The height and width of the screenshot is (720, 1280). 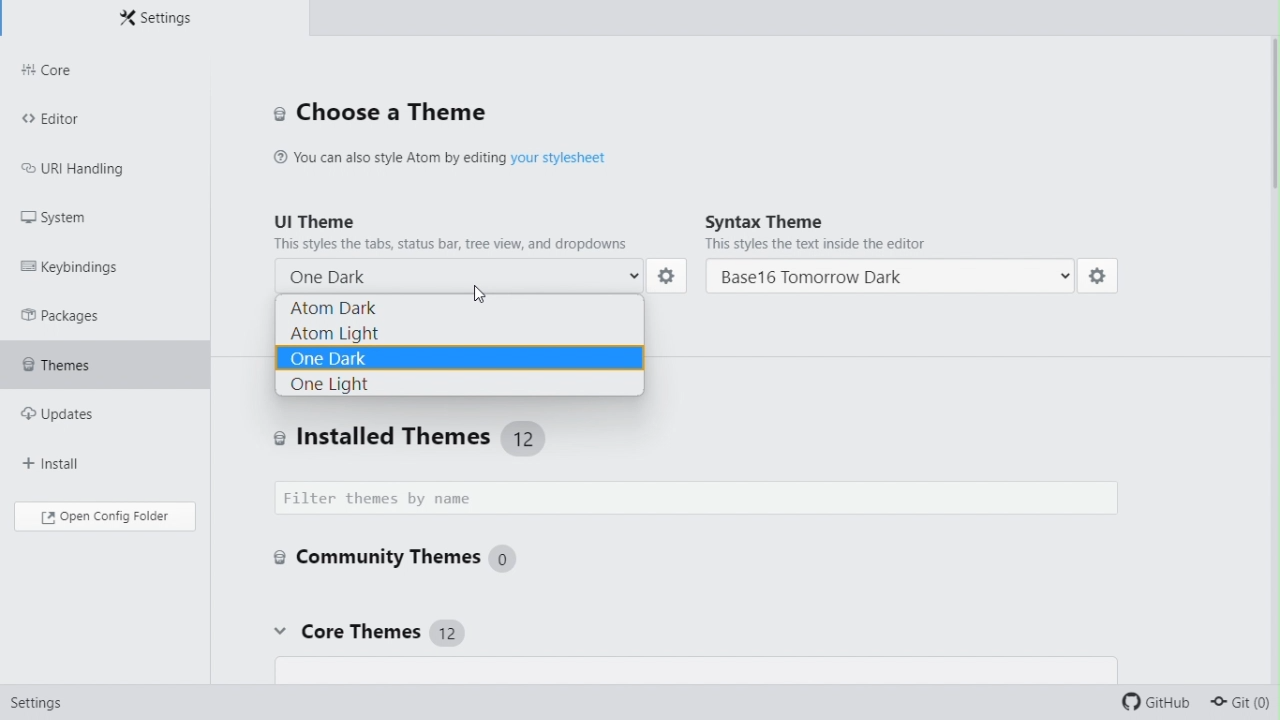 What do you see at coordinates (459, 384) in the screenshot?
I see `one light` at bounding box center [459, 384].